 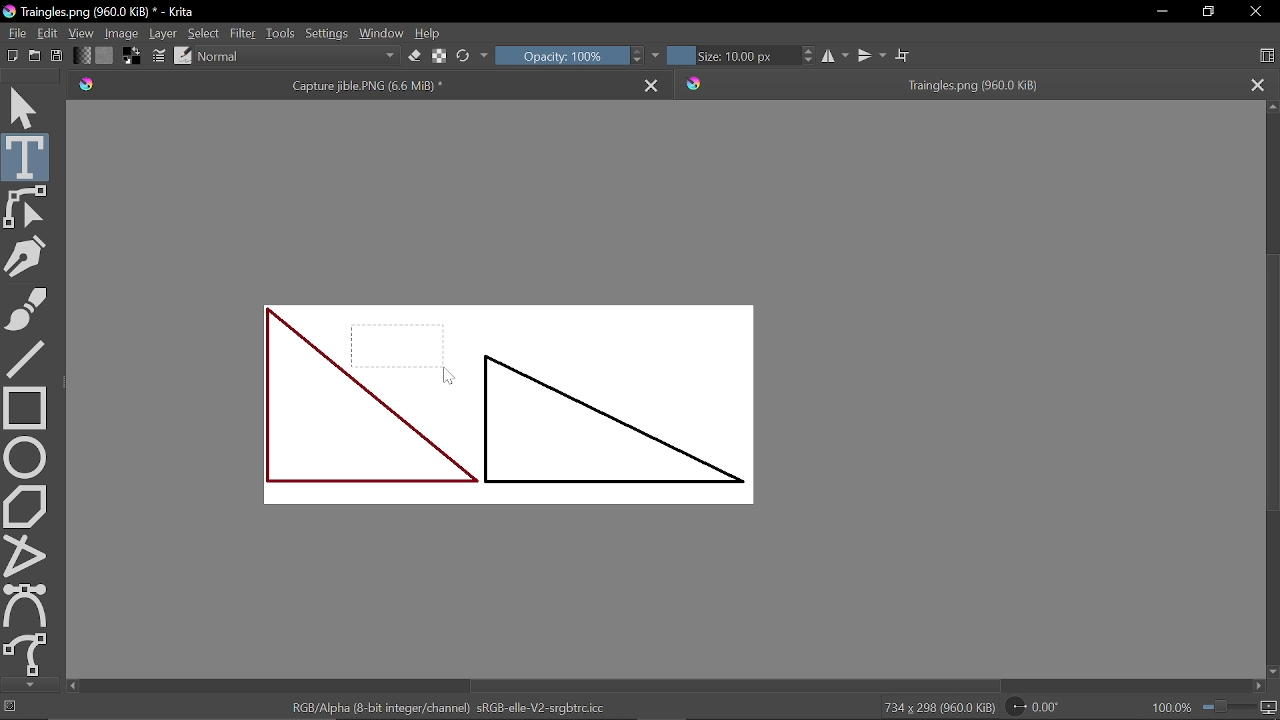 I want to click on Choose brush preset, so click(x=464, y=56).